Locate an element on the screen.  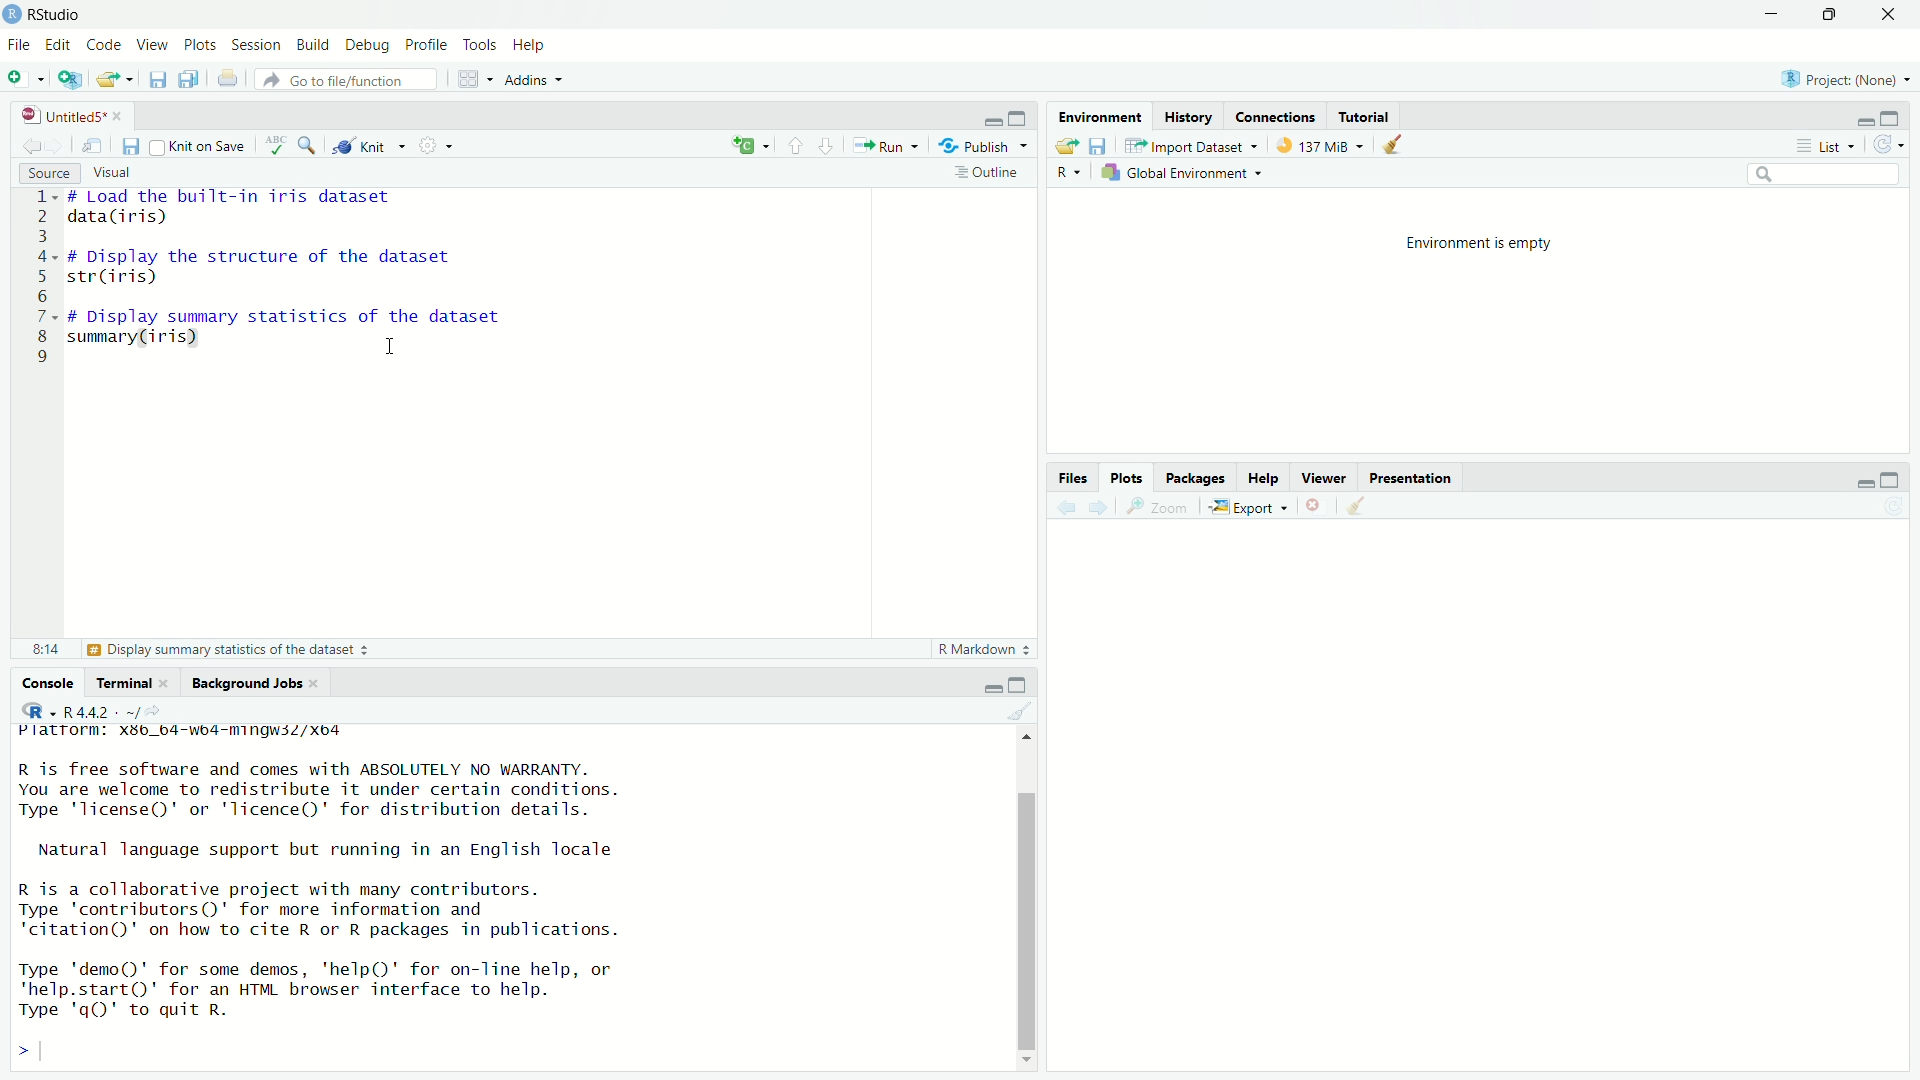
Go to next location is located at coordinates (57, 145).